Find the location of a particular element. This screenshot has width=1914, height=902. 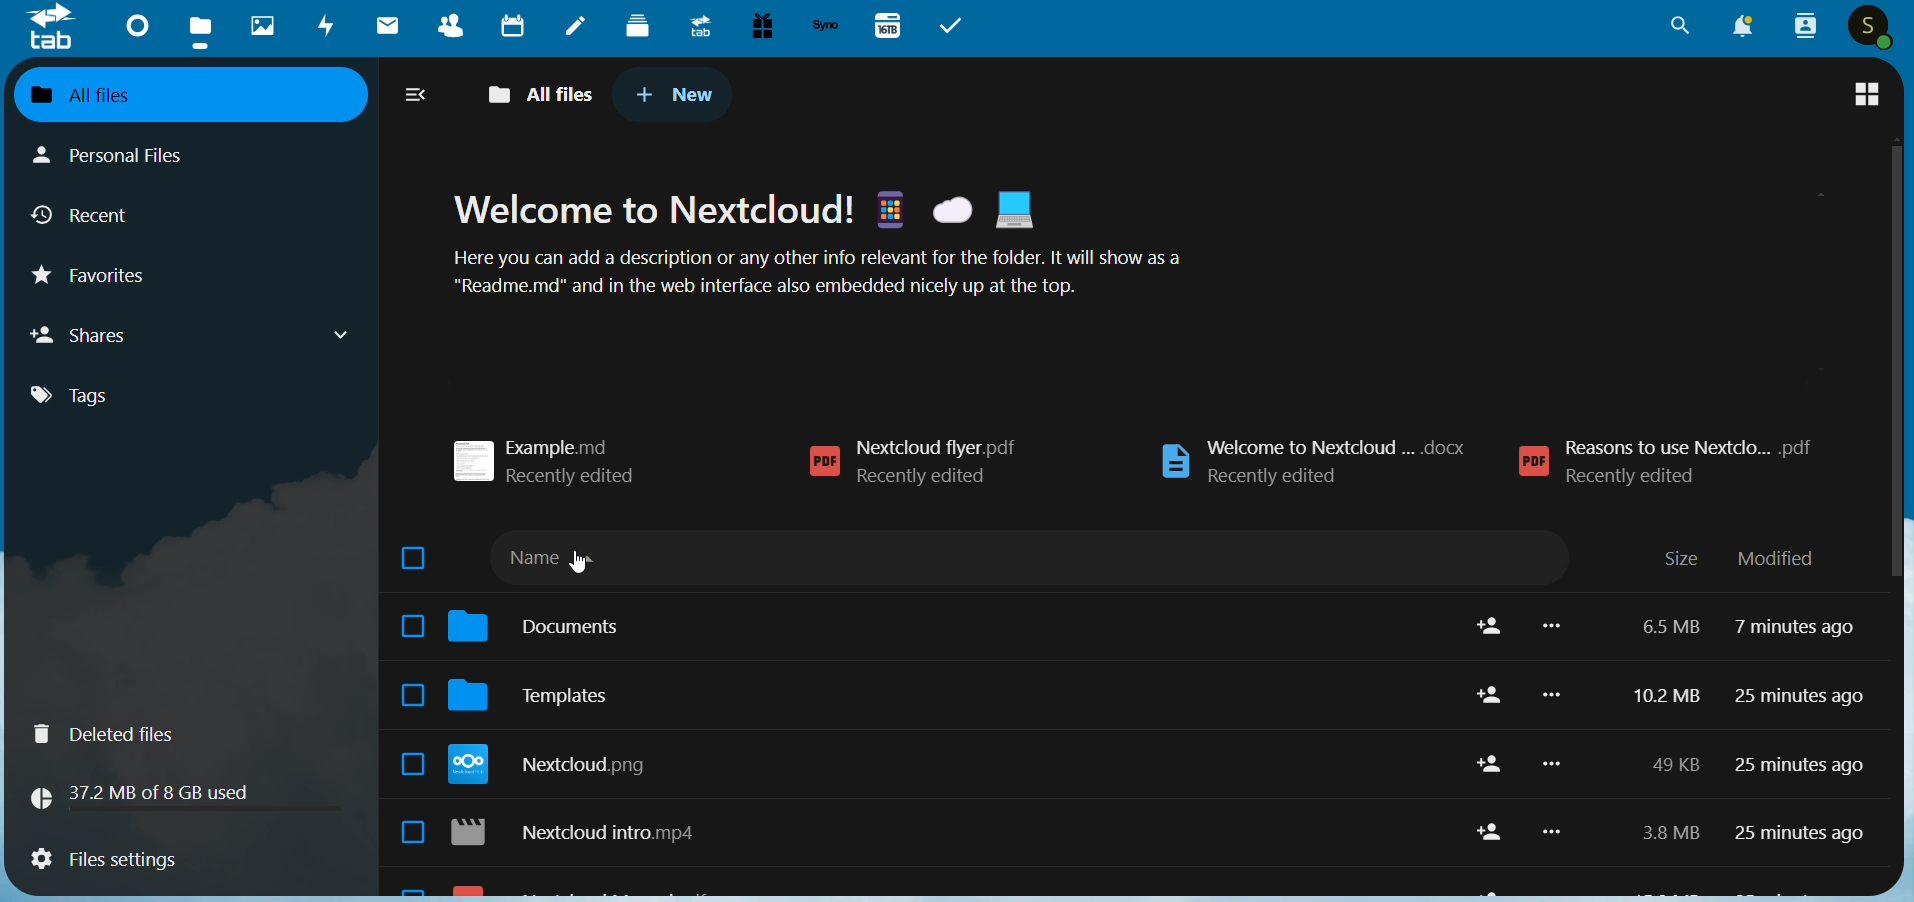

share is located at coordinates (1484, 733).